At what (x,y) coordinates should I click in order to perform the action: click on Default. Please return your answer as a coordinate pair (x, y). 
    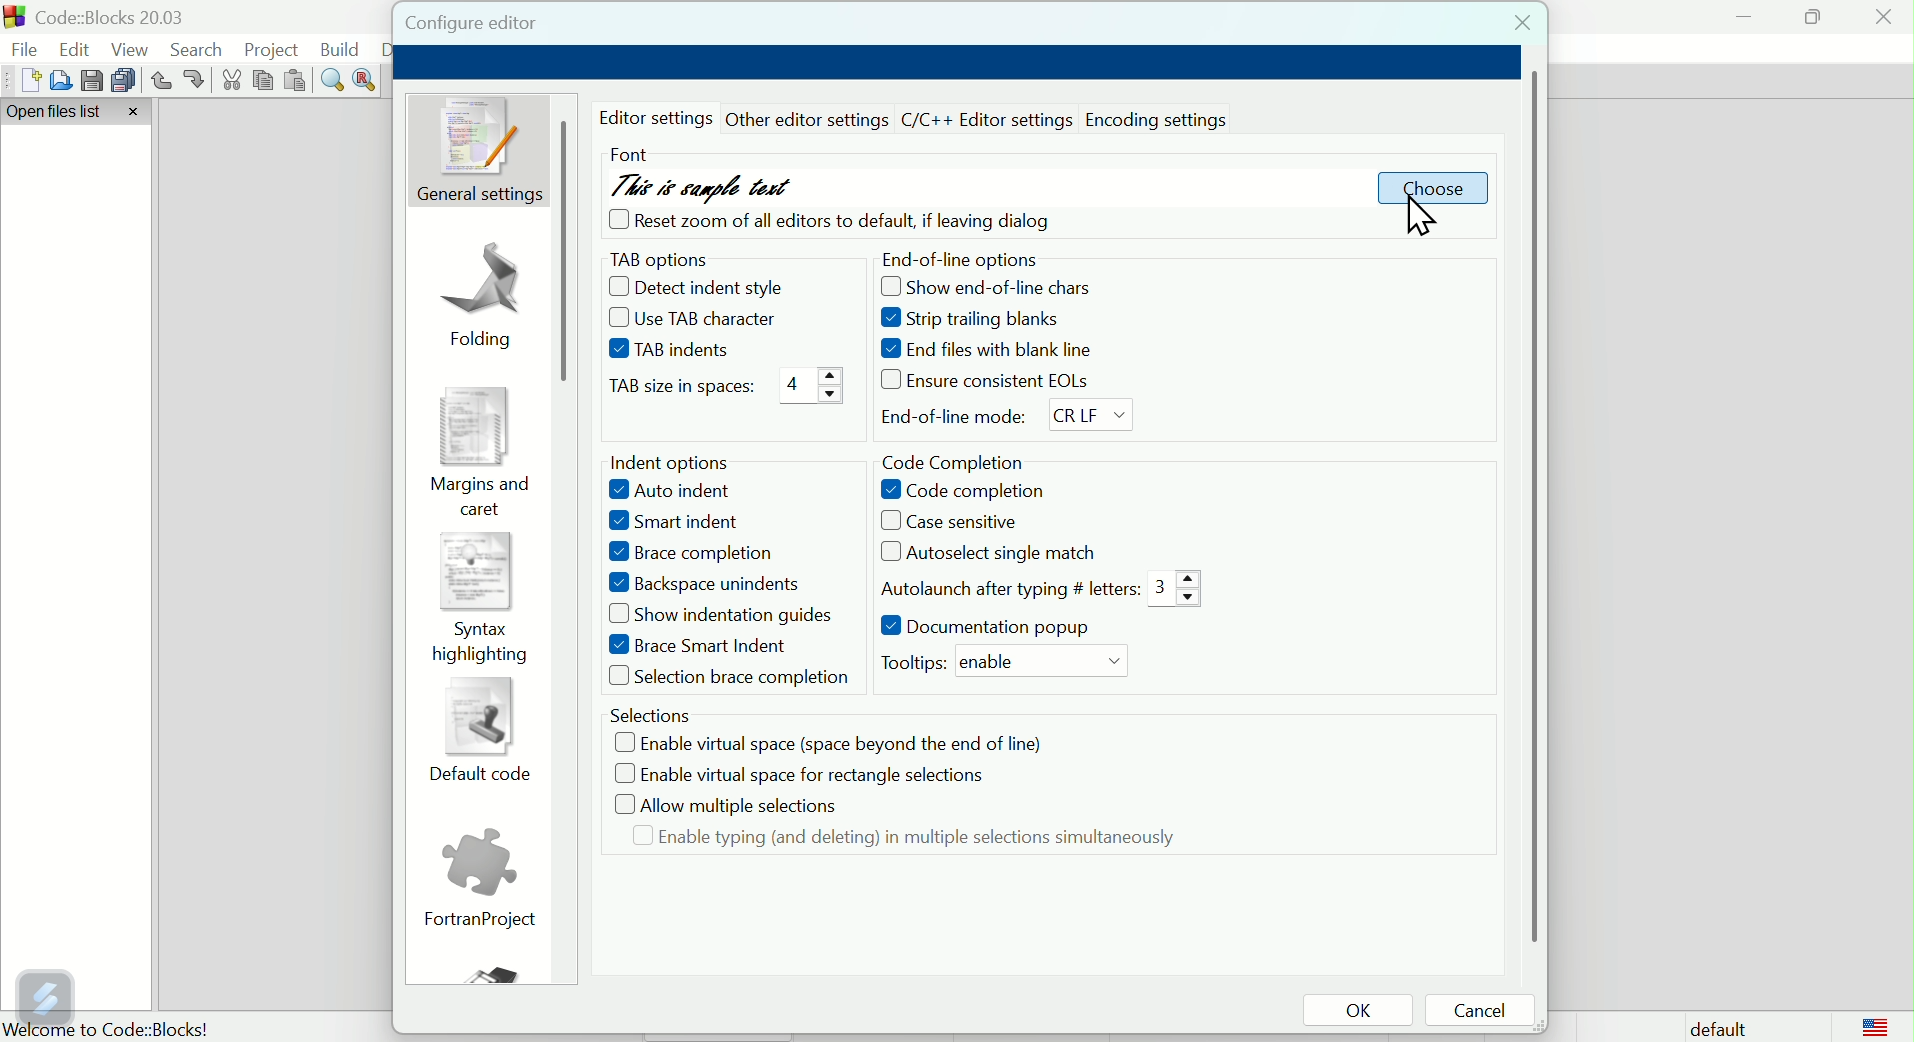
    Looking at the image, I should click on (1714, 1026).